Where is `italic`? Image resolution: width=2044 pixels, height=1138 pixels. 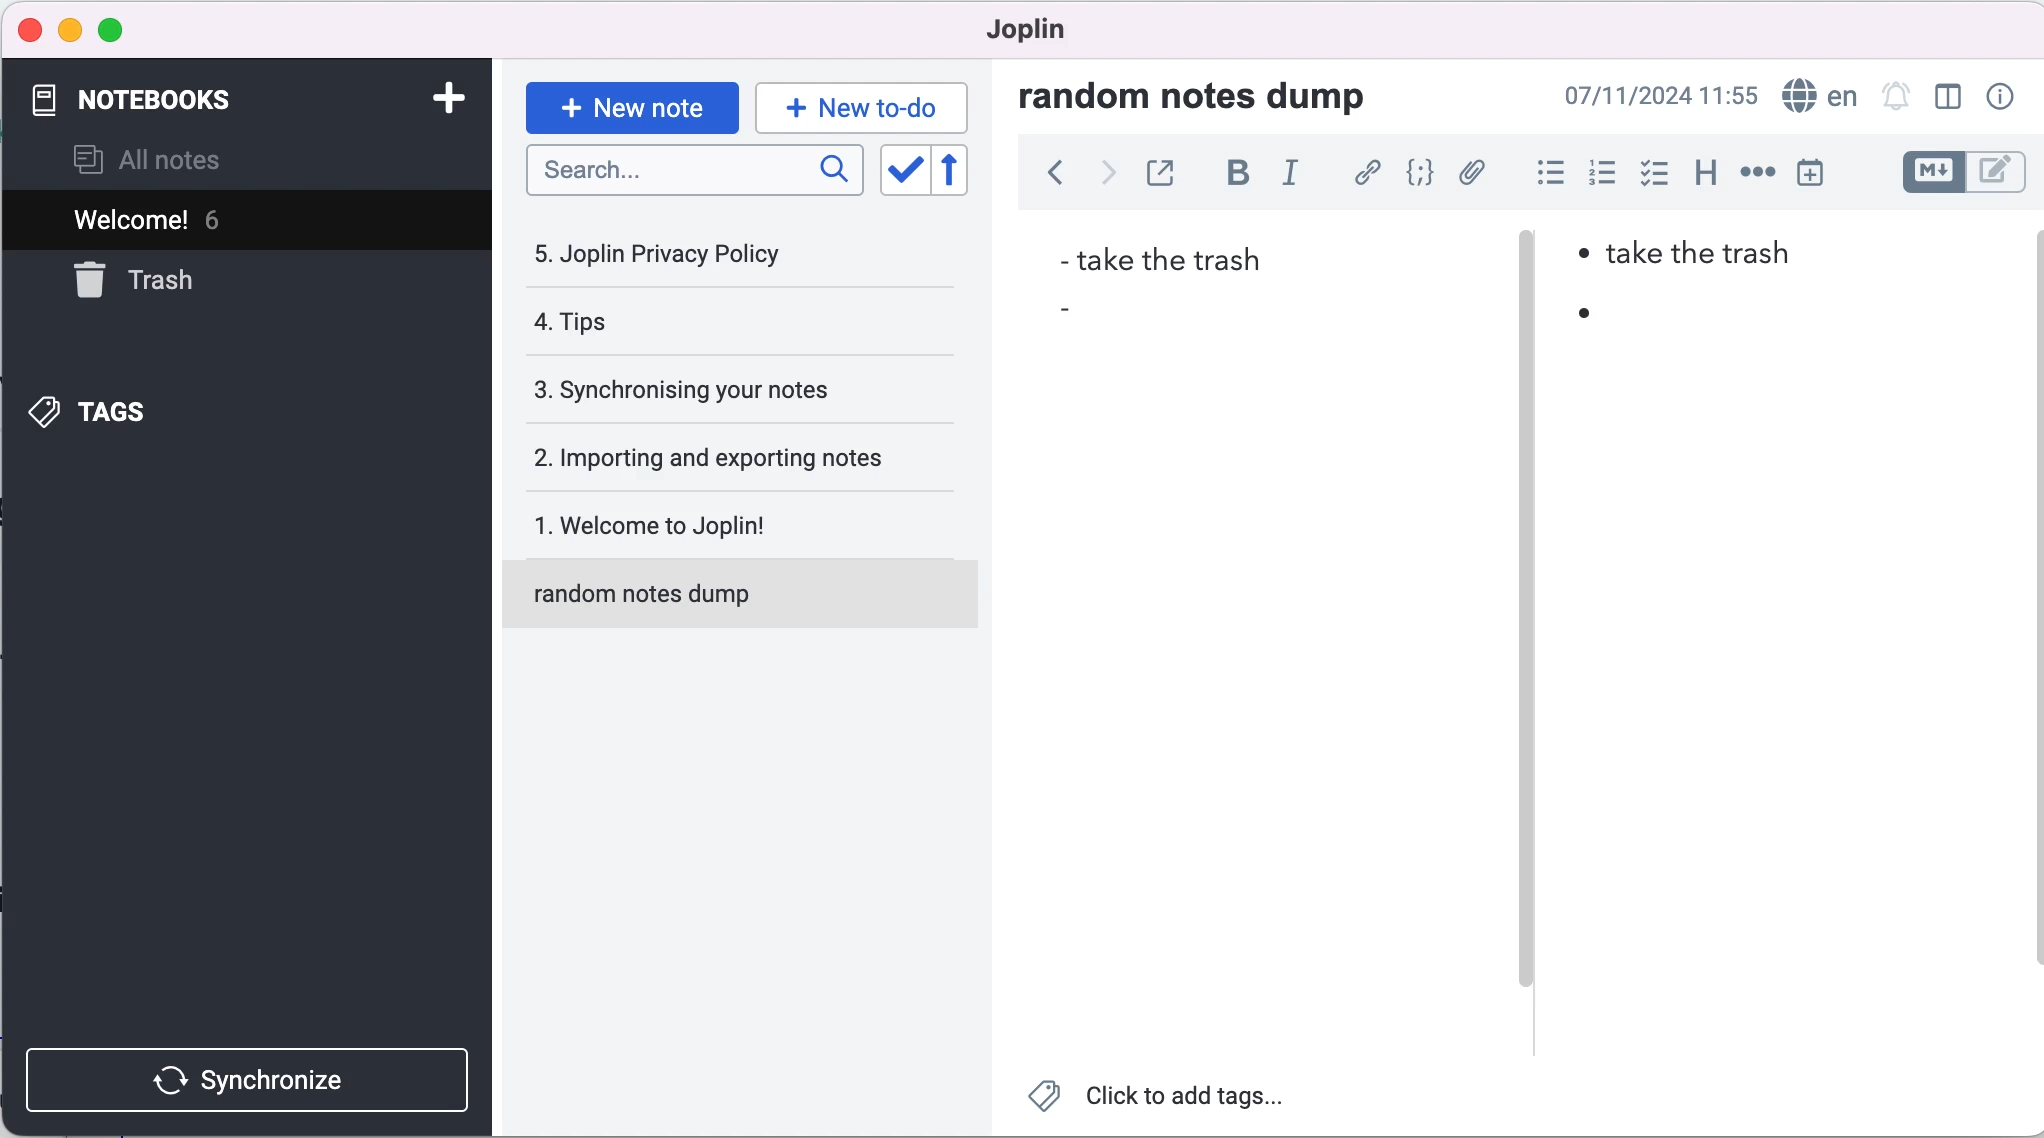
italic is located at coordinates (1293, 180).